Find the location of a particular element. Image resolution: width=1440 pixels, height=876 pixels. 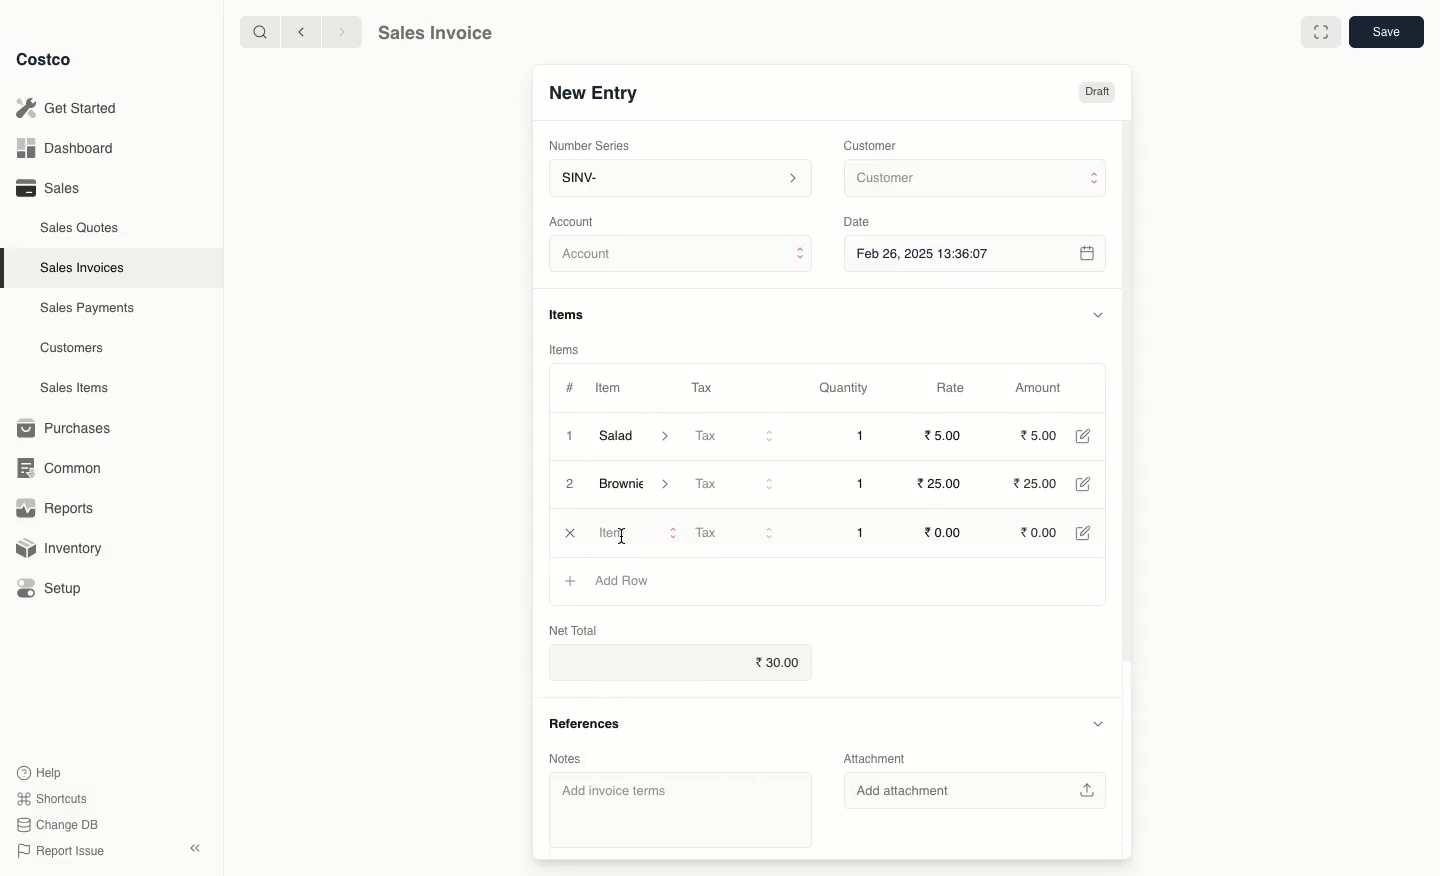

‘Add invoice terms is located at coordinates (682, 806).